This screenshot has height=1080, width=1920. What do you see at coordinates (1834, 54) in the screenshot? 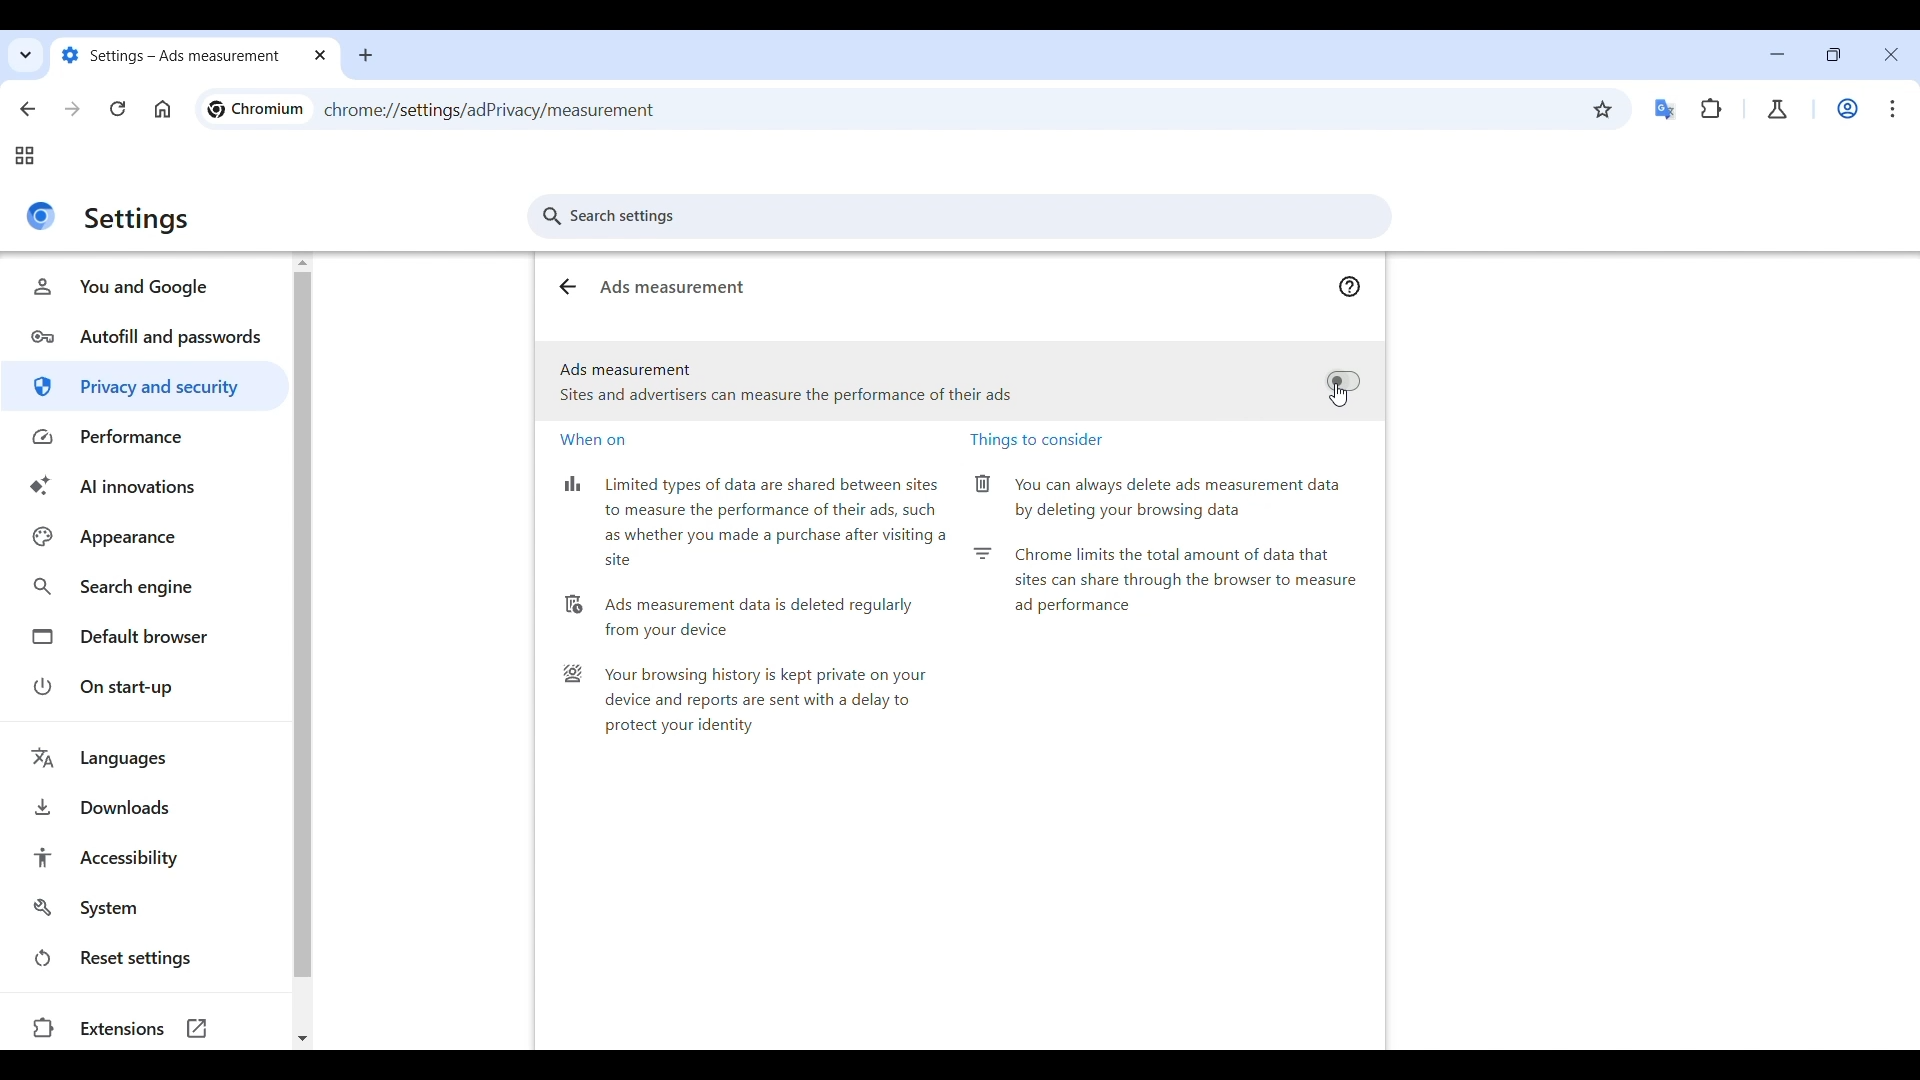
I see `Show interface in a smaller tab` at bounding box center [1834, 54].